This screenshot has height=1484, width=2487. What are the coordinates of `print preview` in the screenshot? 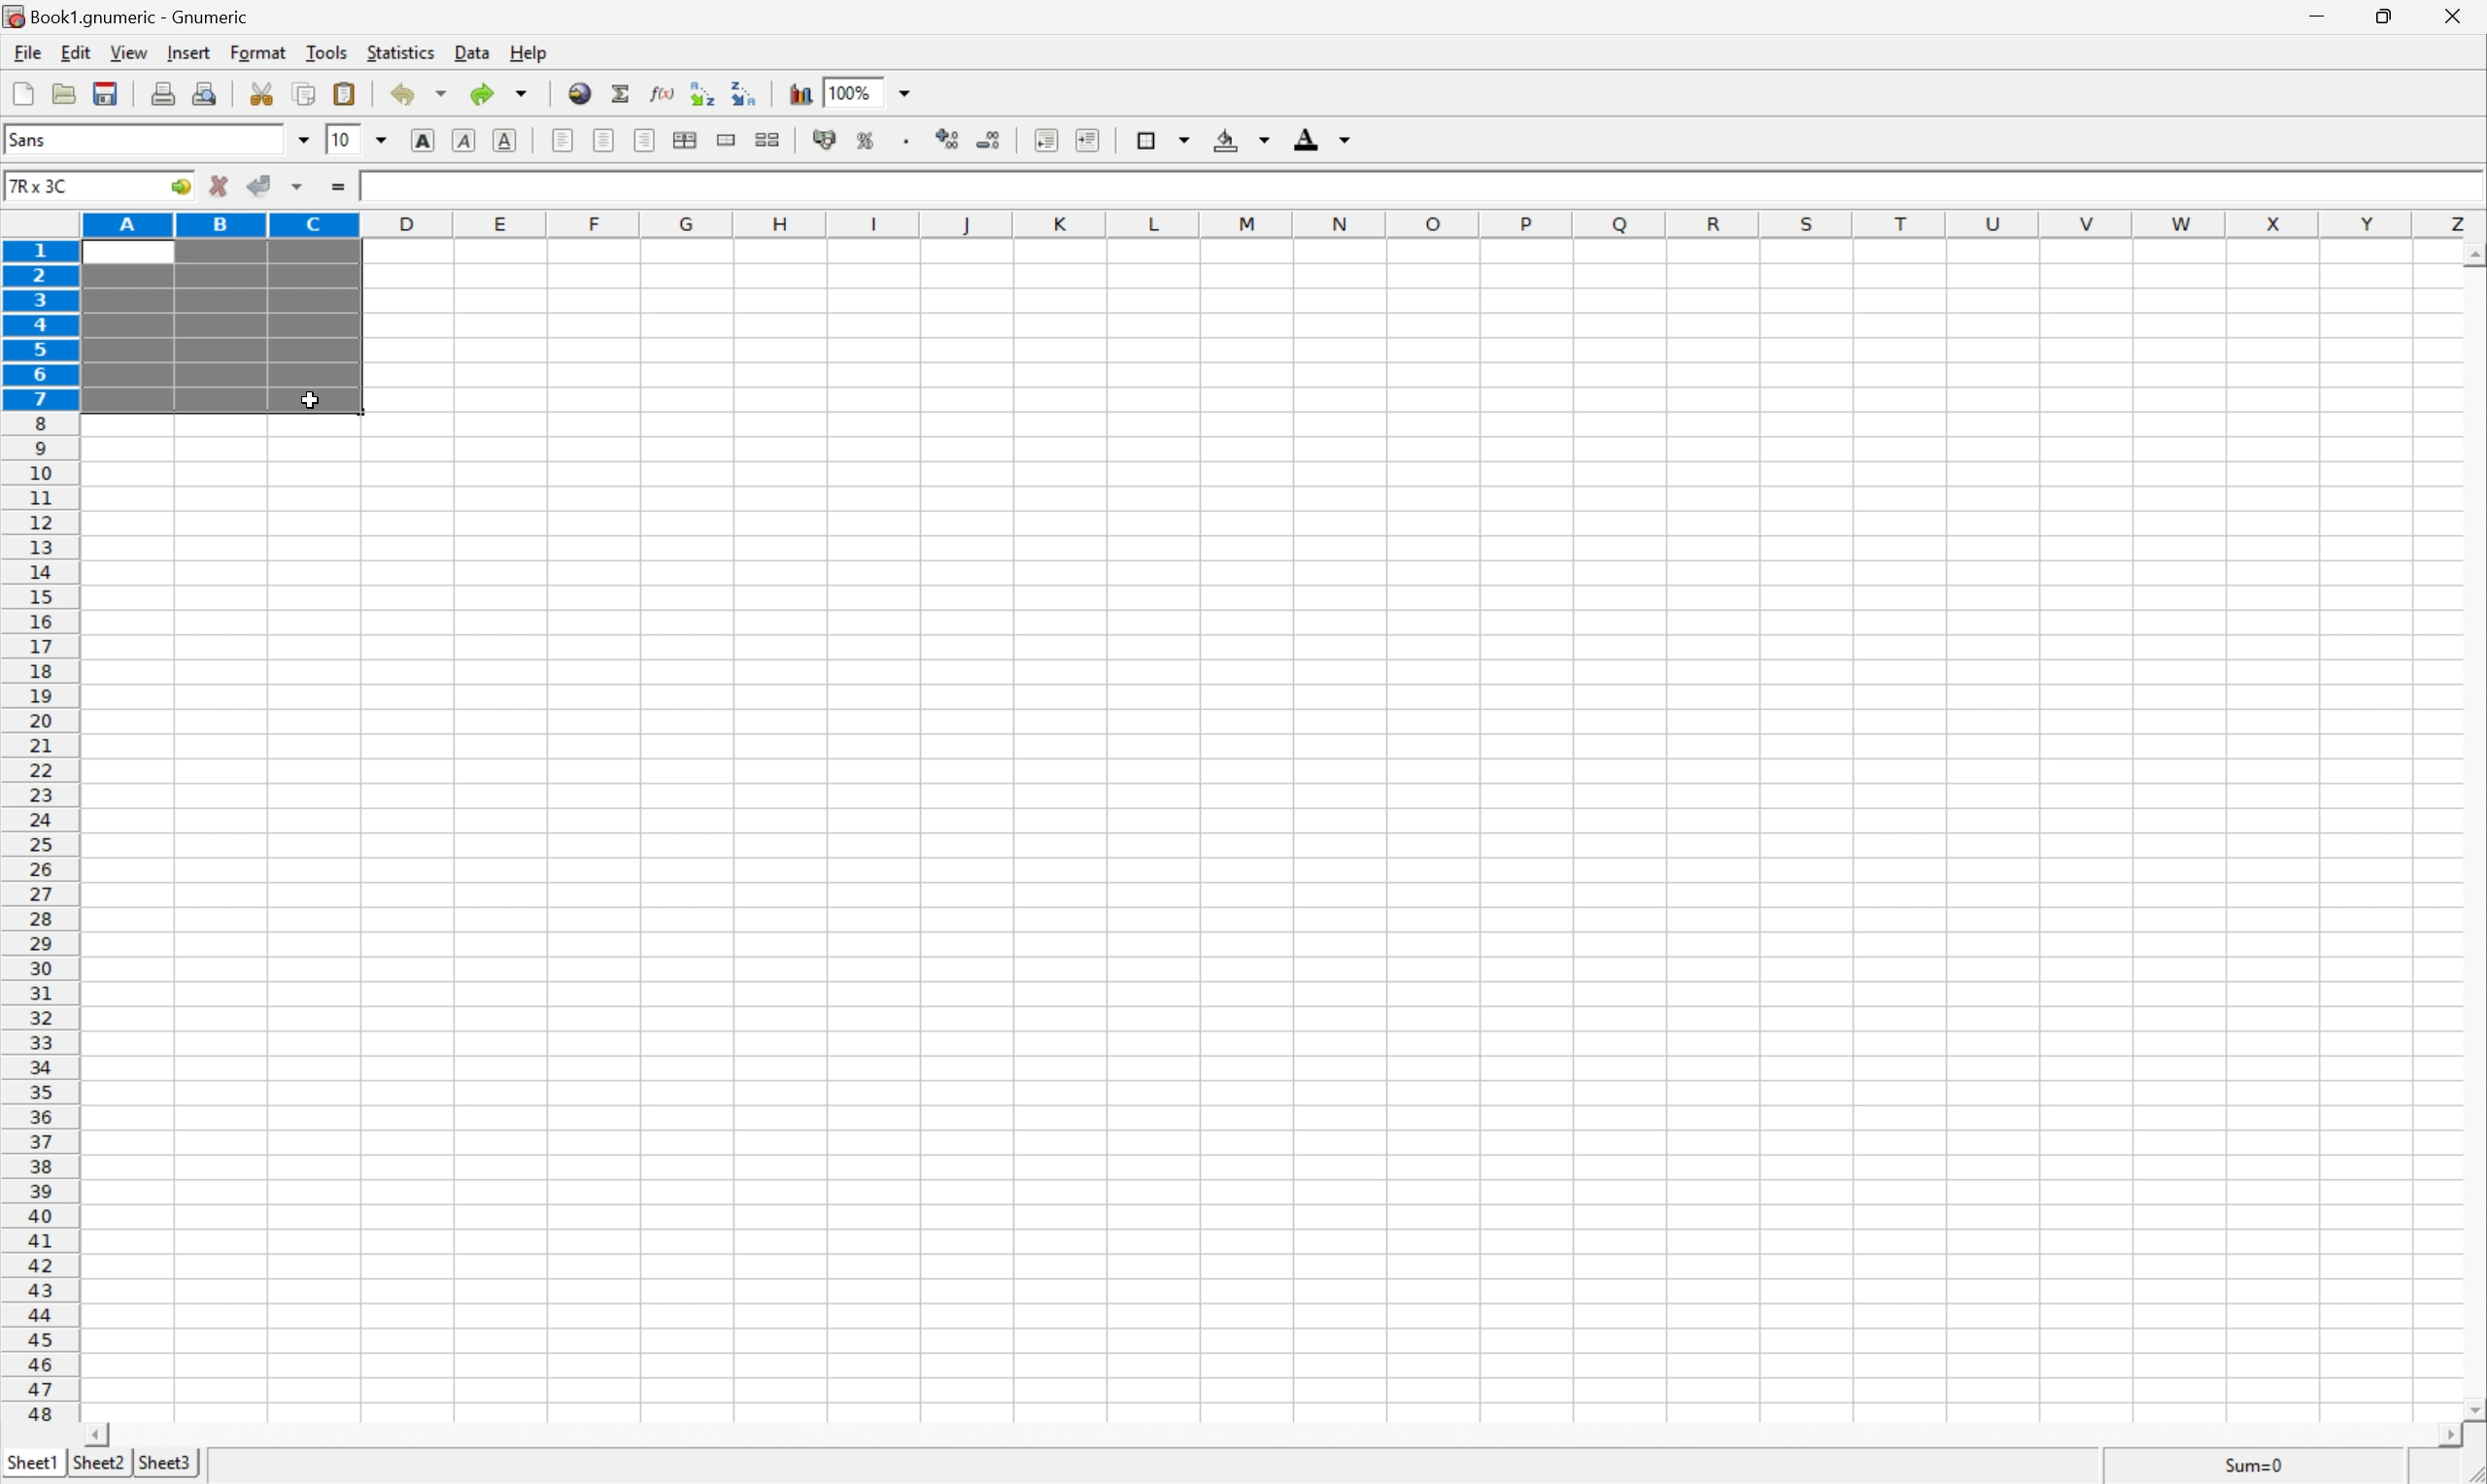 It's located at (205, 92).